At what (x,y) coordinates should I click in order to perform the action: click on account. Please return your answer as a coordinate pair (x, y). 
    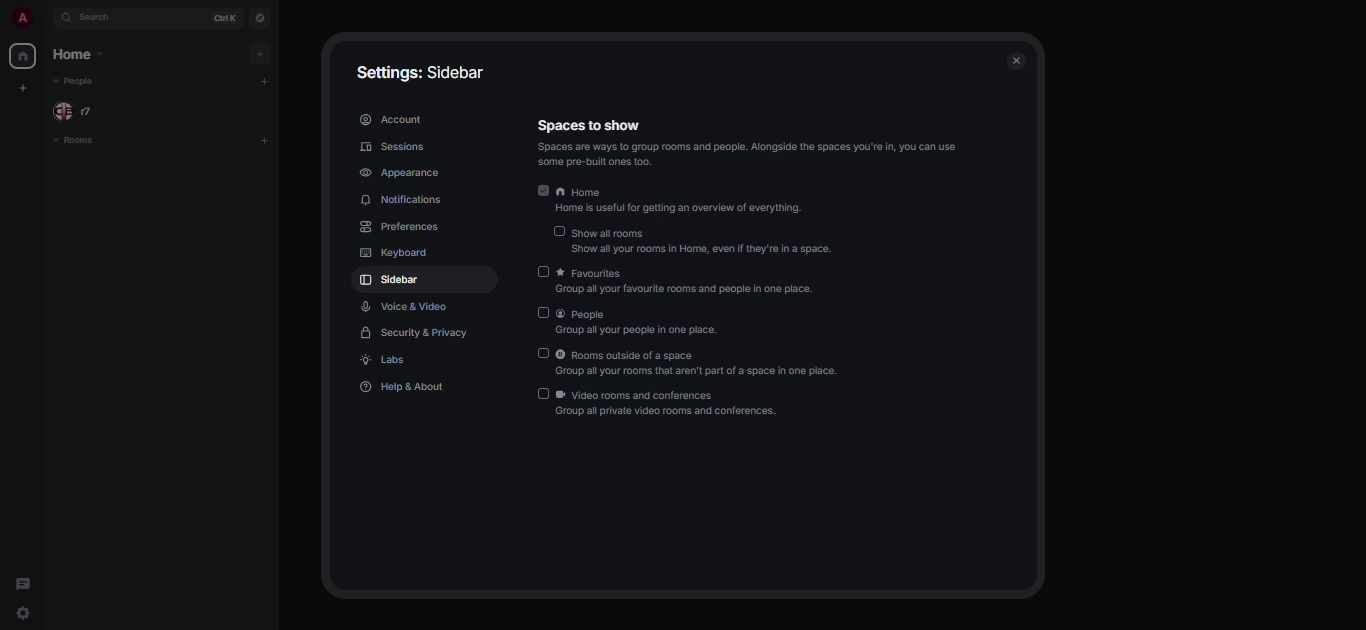
    Looking at the image, I should click on (395, 119).